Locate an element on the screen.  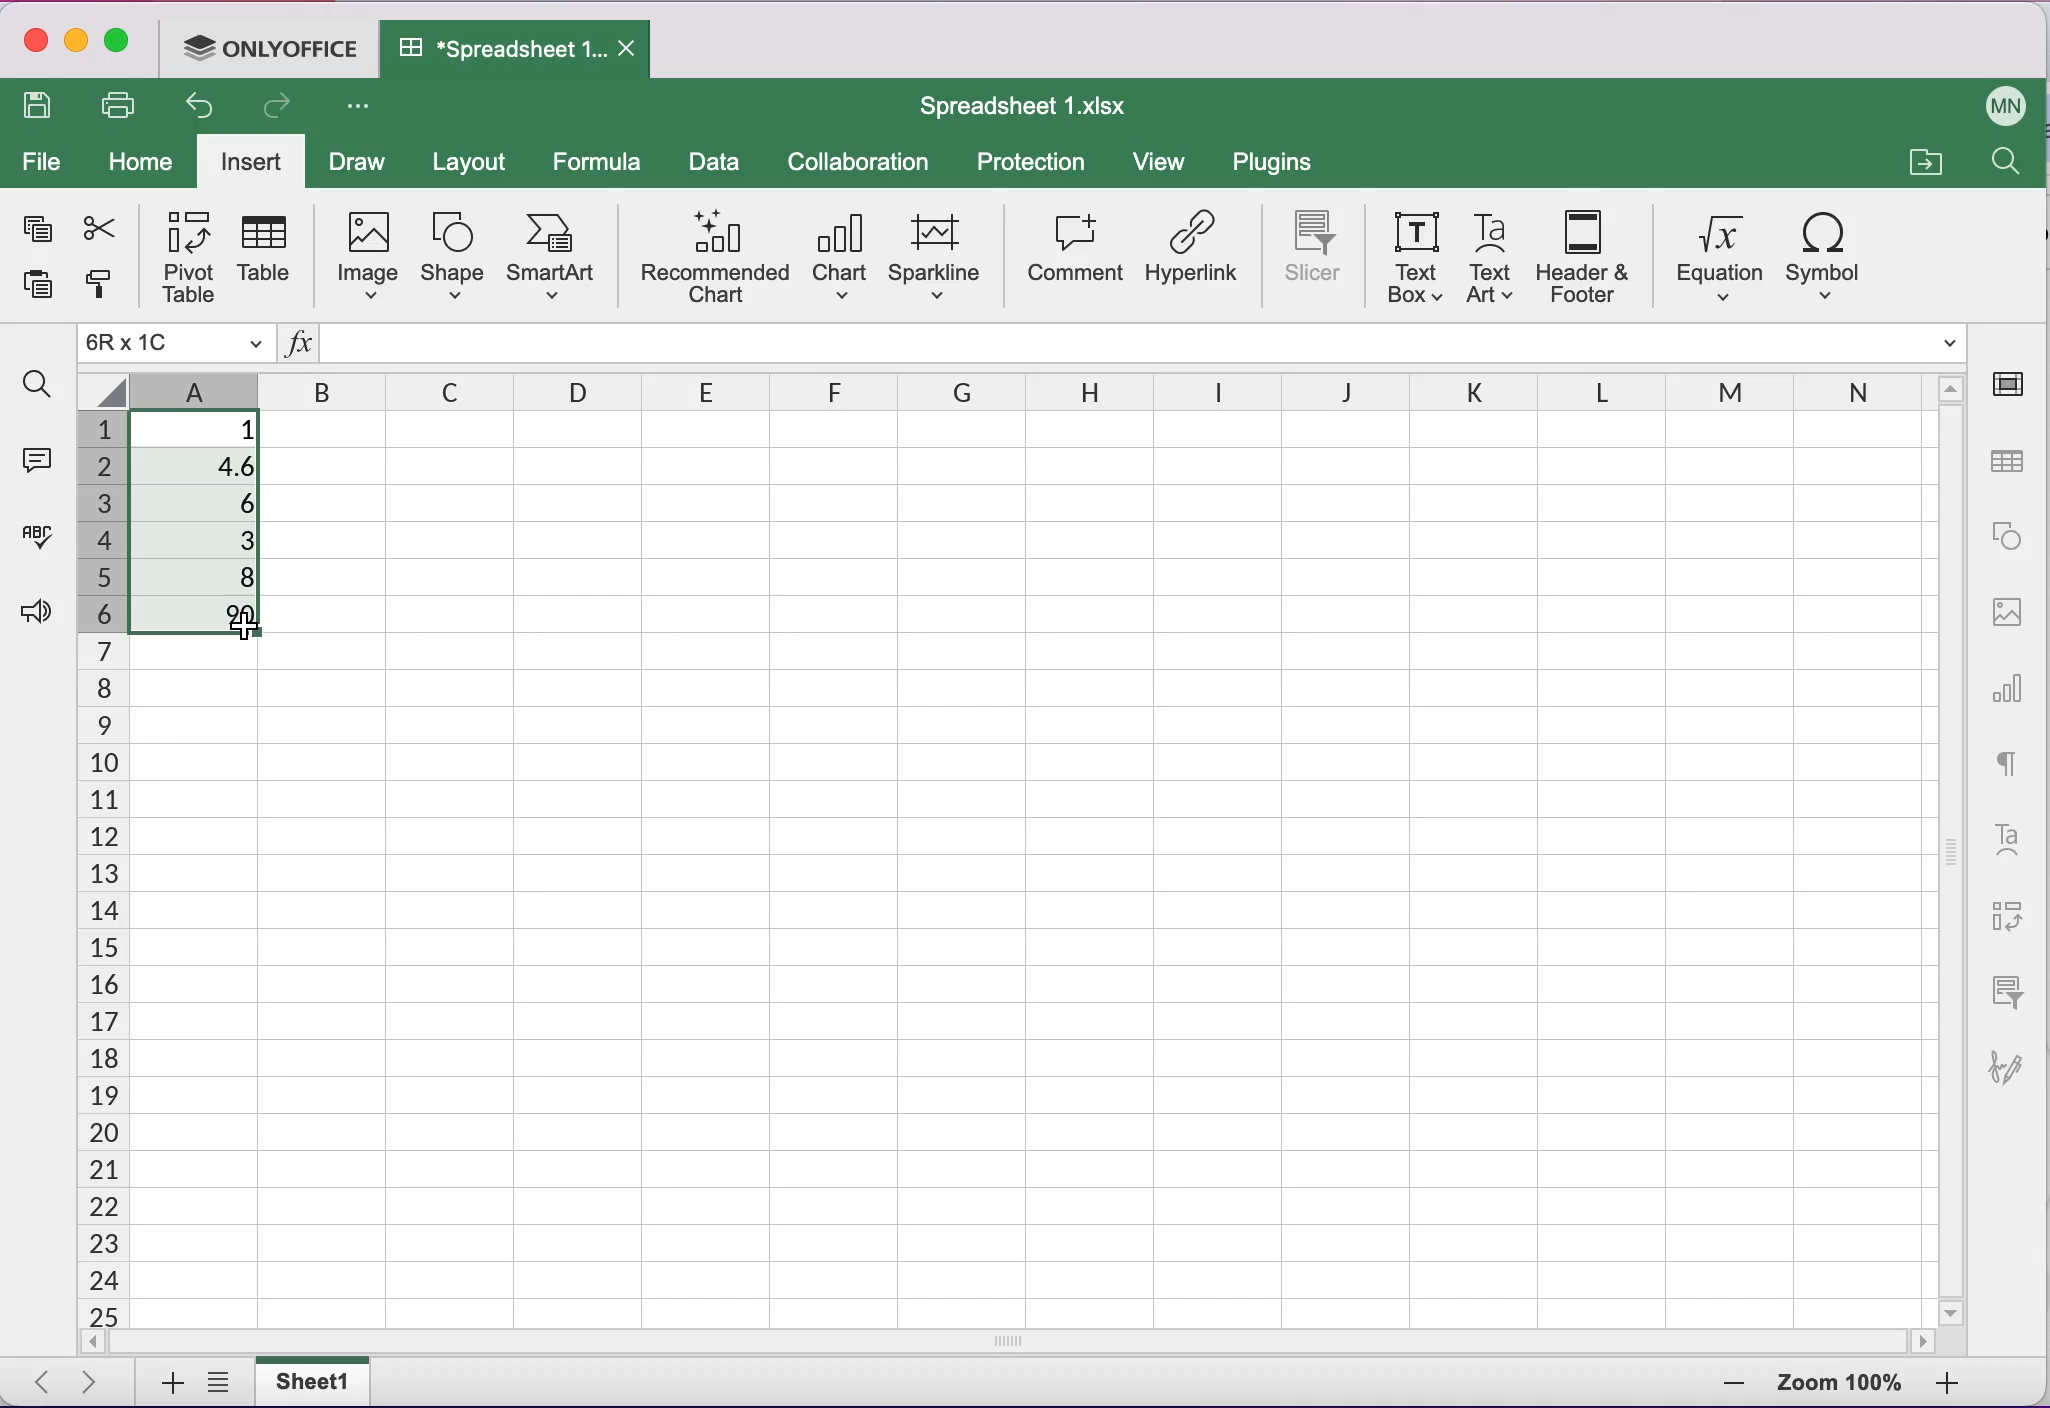
header and footer is located at coordinates (1582, 257).